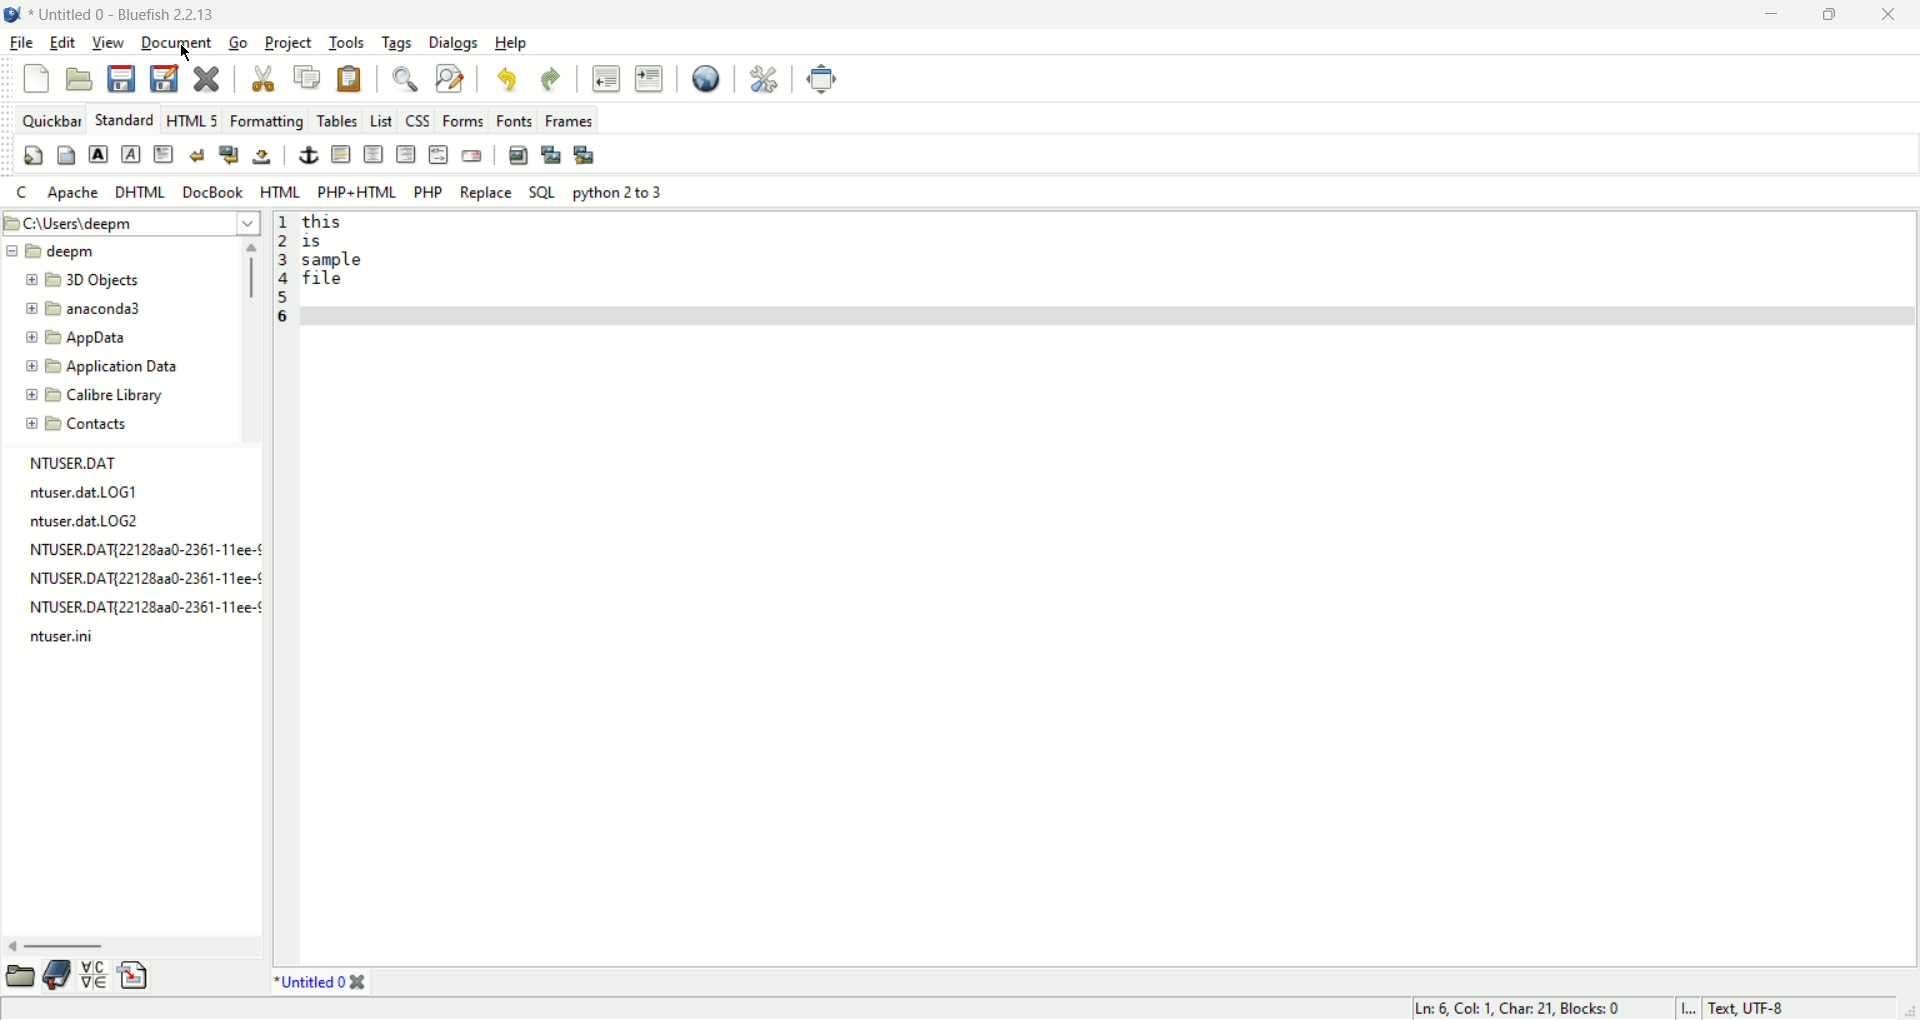  I want to click on anaconda, so click(91, 309).